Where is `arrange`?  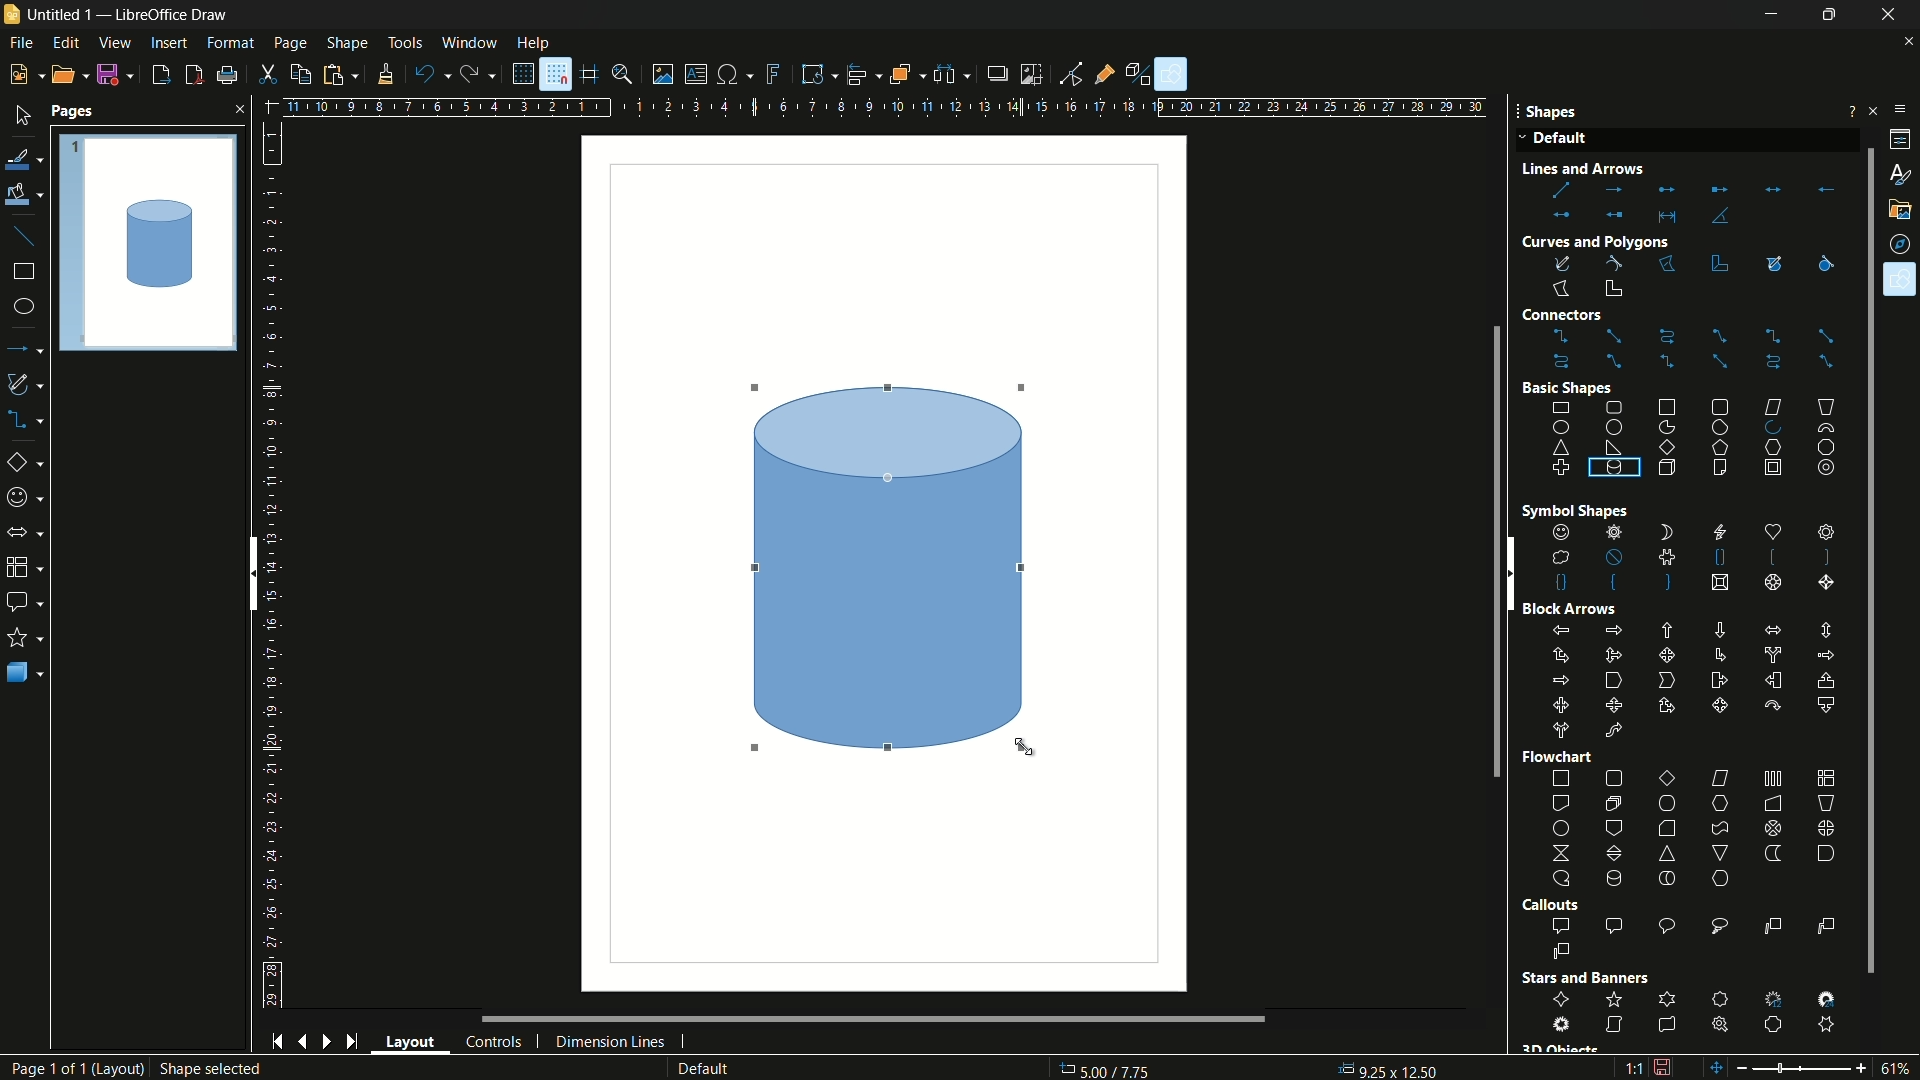 arrange is located at coordinates (907, 76).